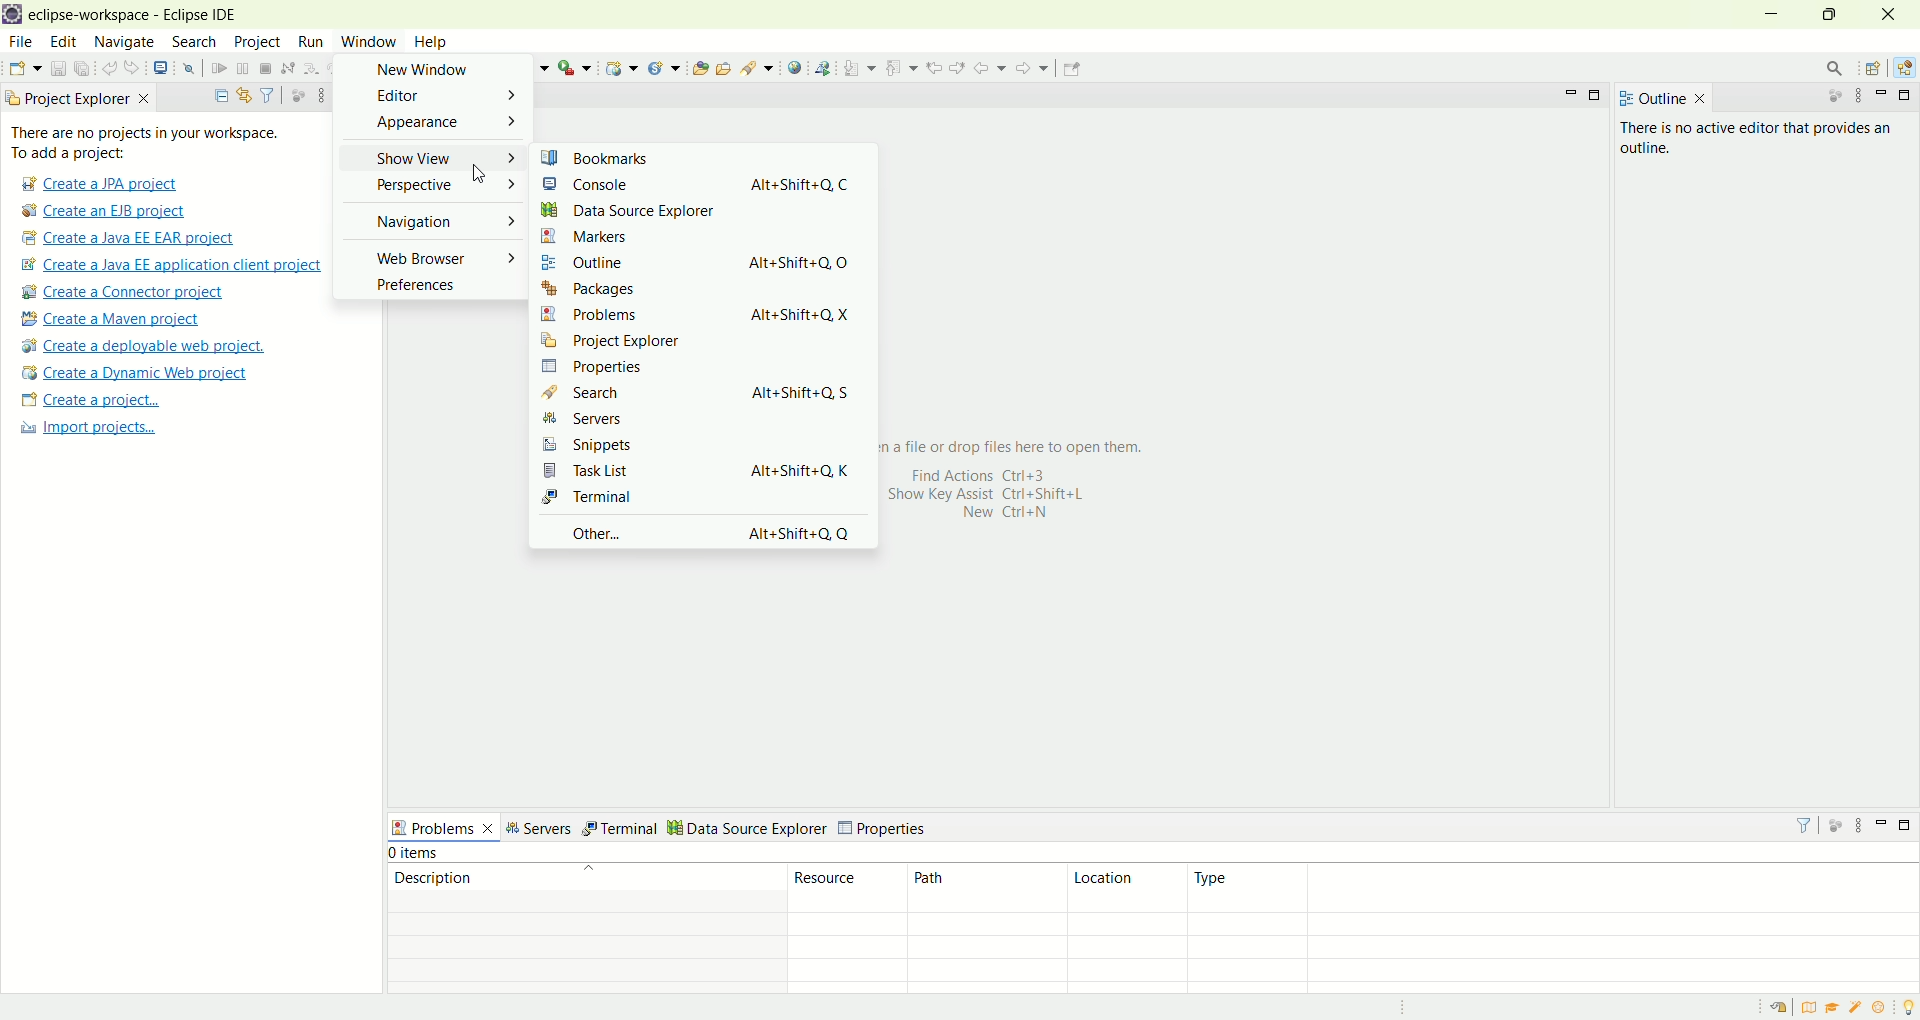 This screenshot has width=1920, height=1020. Describe the element at coordinates (1128, 887) in the screenshot. I see `location` at that location.